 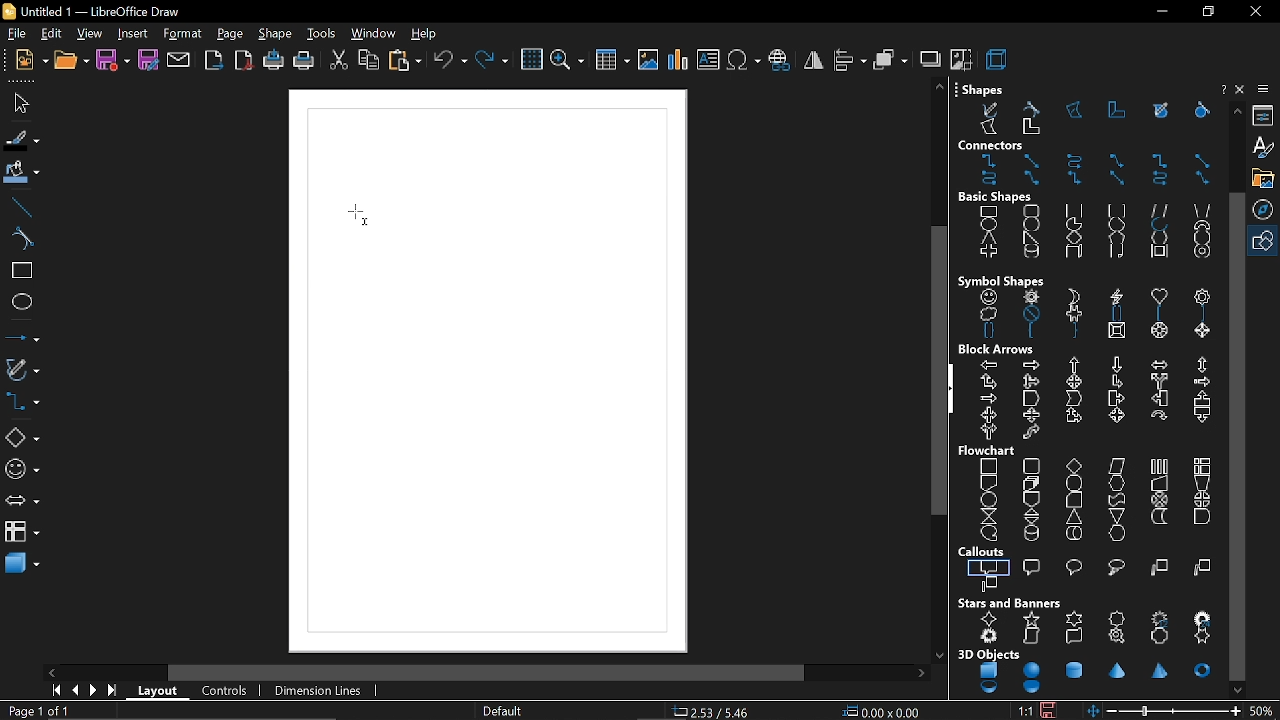 I want to click on zoom, so click(x=568, y=61).